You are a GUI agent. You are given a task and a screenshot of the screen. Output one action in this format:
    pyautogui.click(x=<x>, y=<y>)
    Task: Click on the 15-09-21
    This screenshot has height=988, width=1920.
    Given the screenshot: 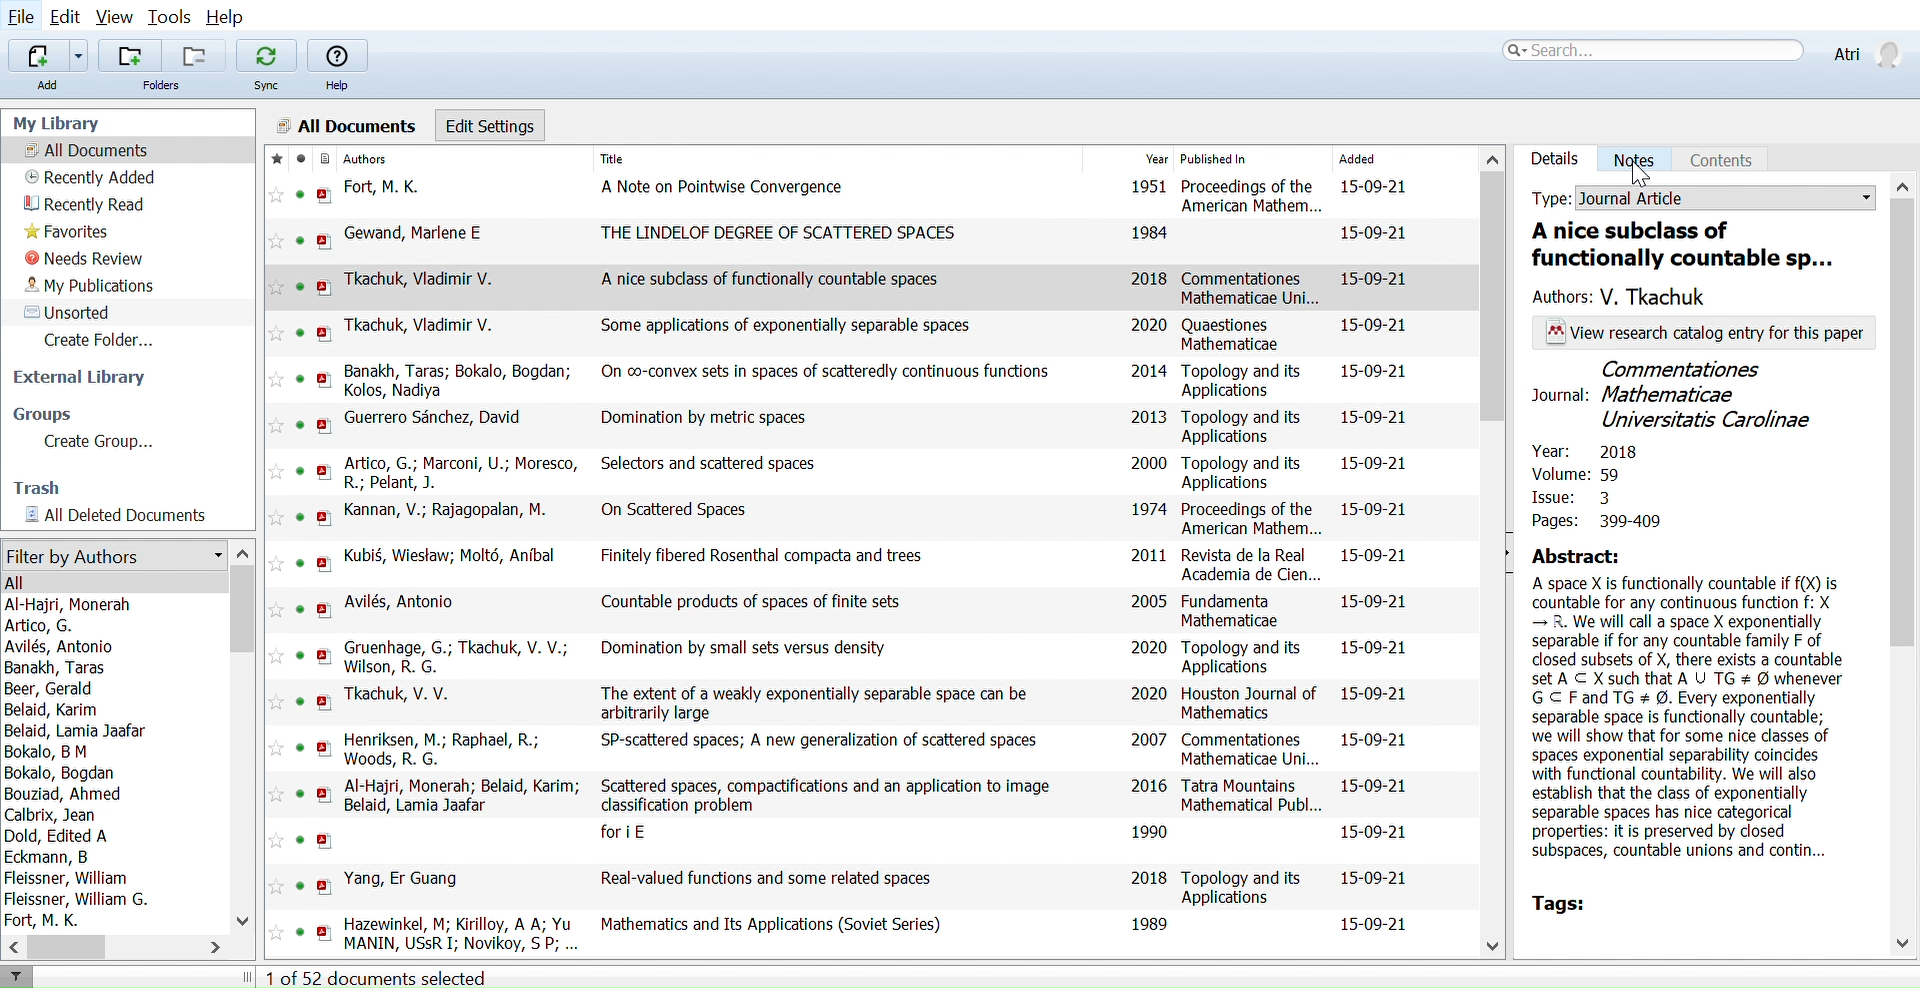 What is the action you would take?
    pyautogui.click(x=1379, y=418)
    